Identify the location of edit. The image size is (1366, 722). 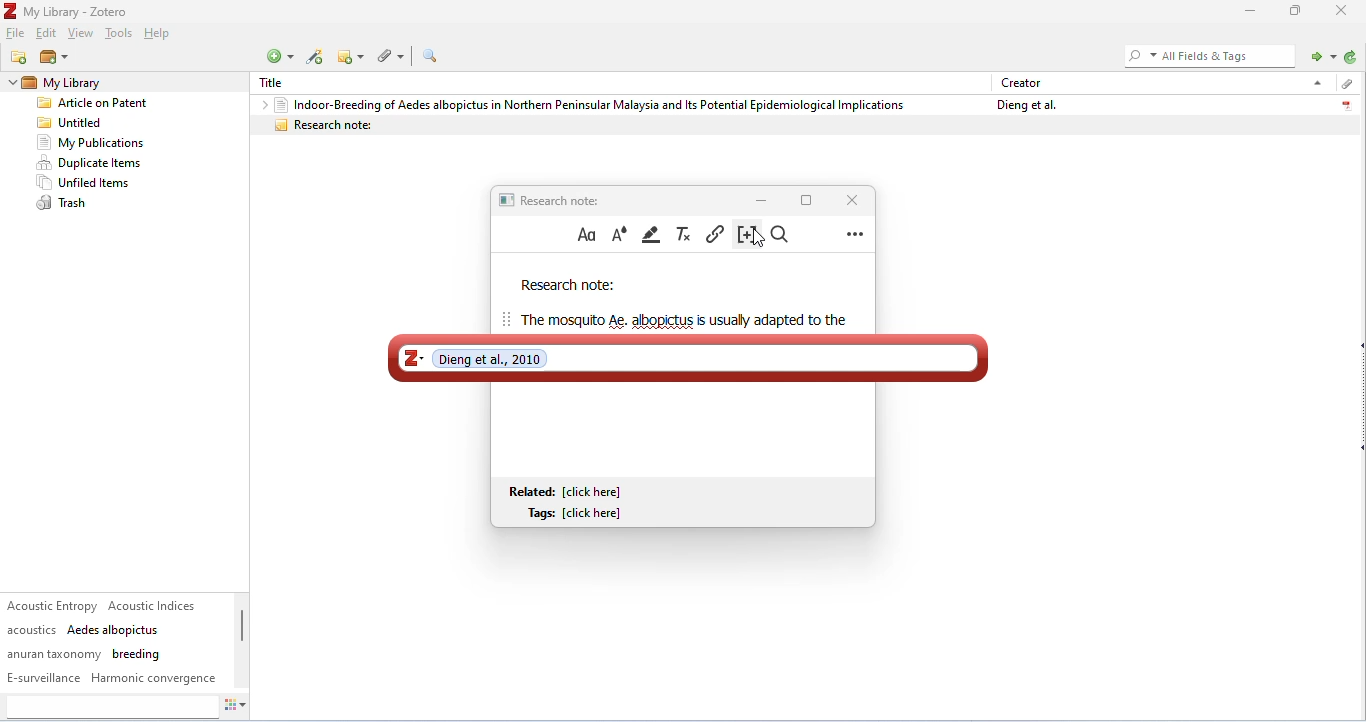
(48, 34).